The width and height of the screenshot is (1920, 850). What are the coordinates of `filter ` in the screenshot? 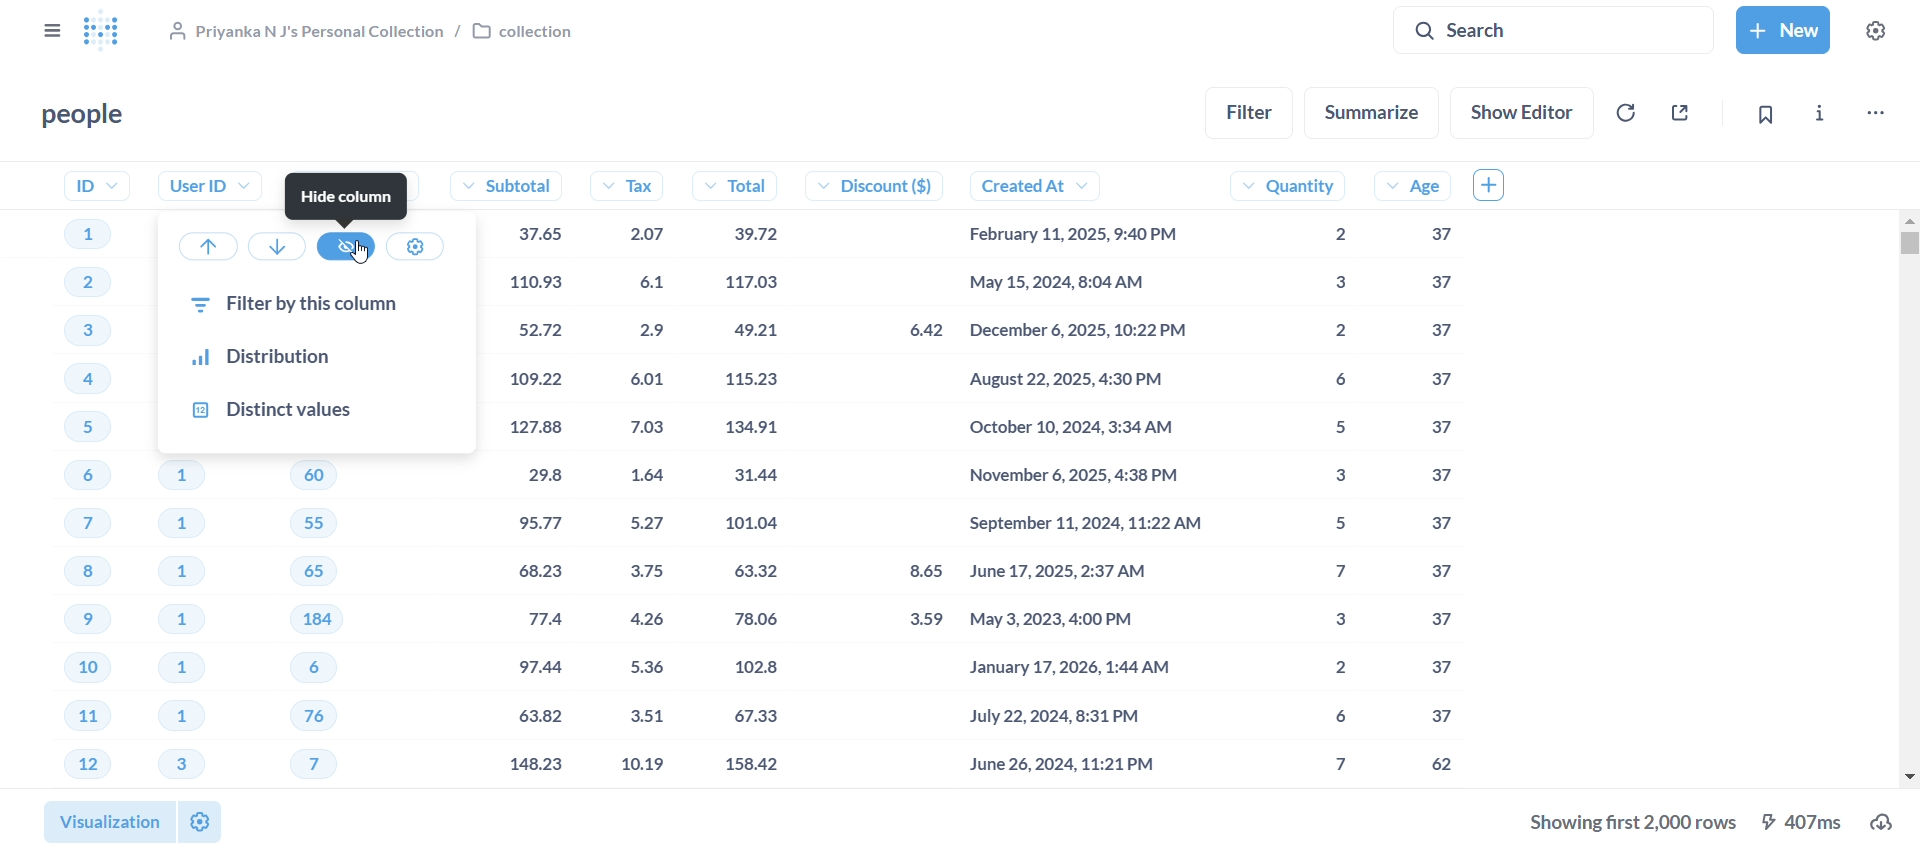 It's located at (1248, 111).